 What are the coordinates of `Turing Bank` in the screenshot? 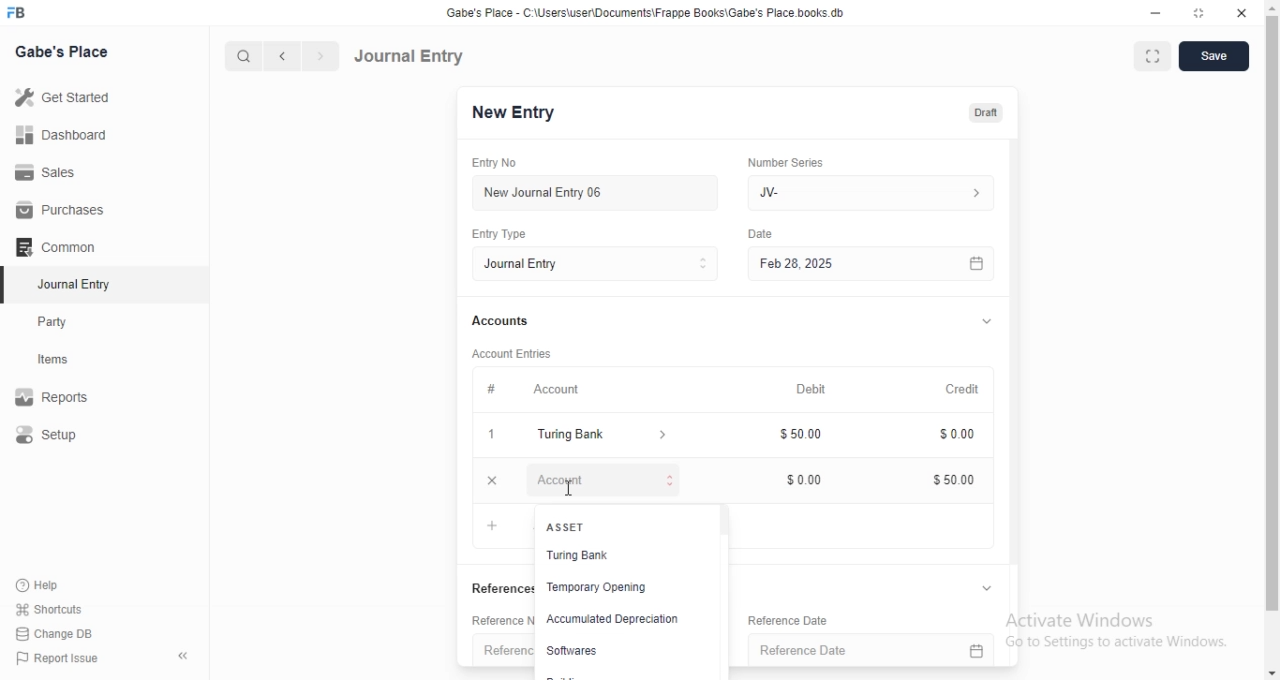 It's located at (607, 557).